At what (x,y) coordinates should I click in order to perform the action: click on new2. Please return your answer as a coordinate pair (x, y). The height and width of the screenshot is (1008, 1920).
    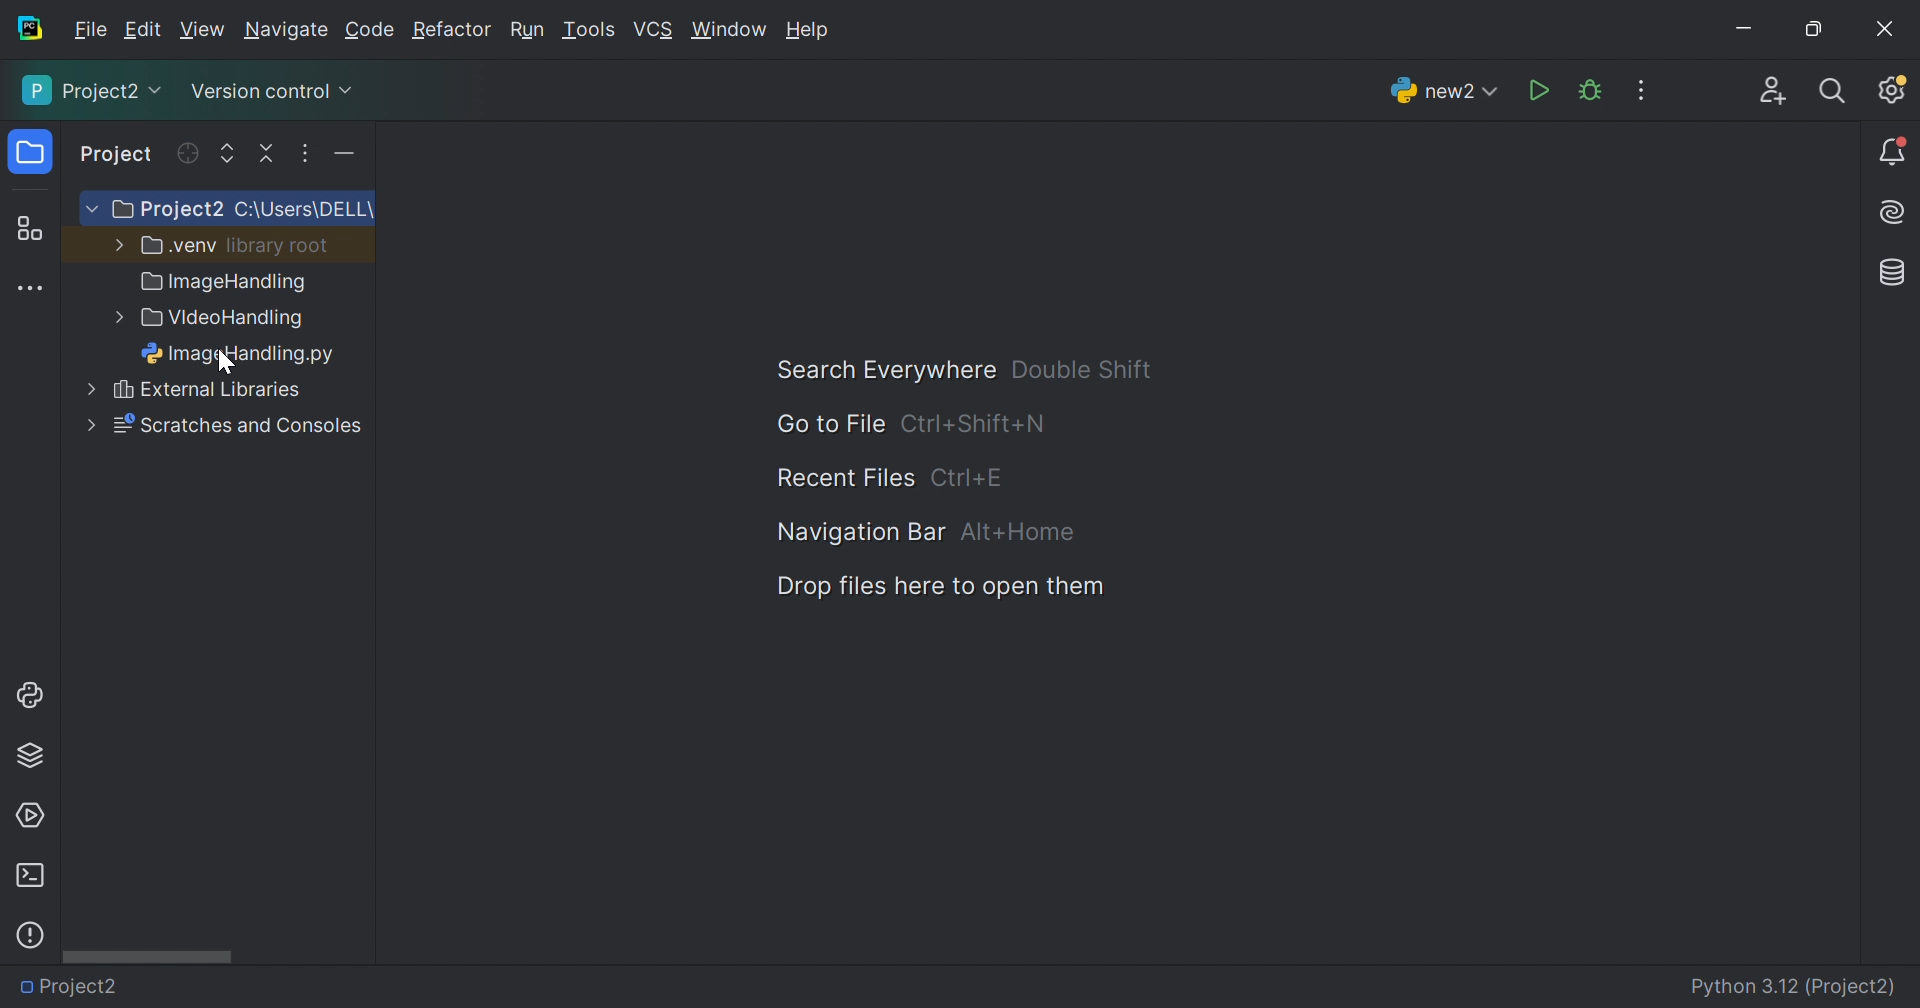
    Looking at the image, I should click on (1444, 96).